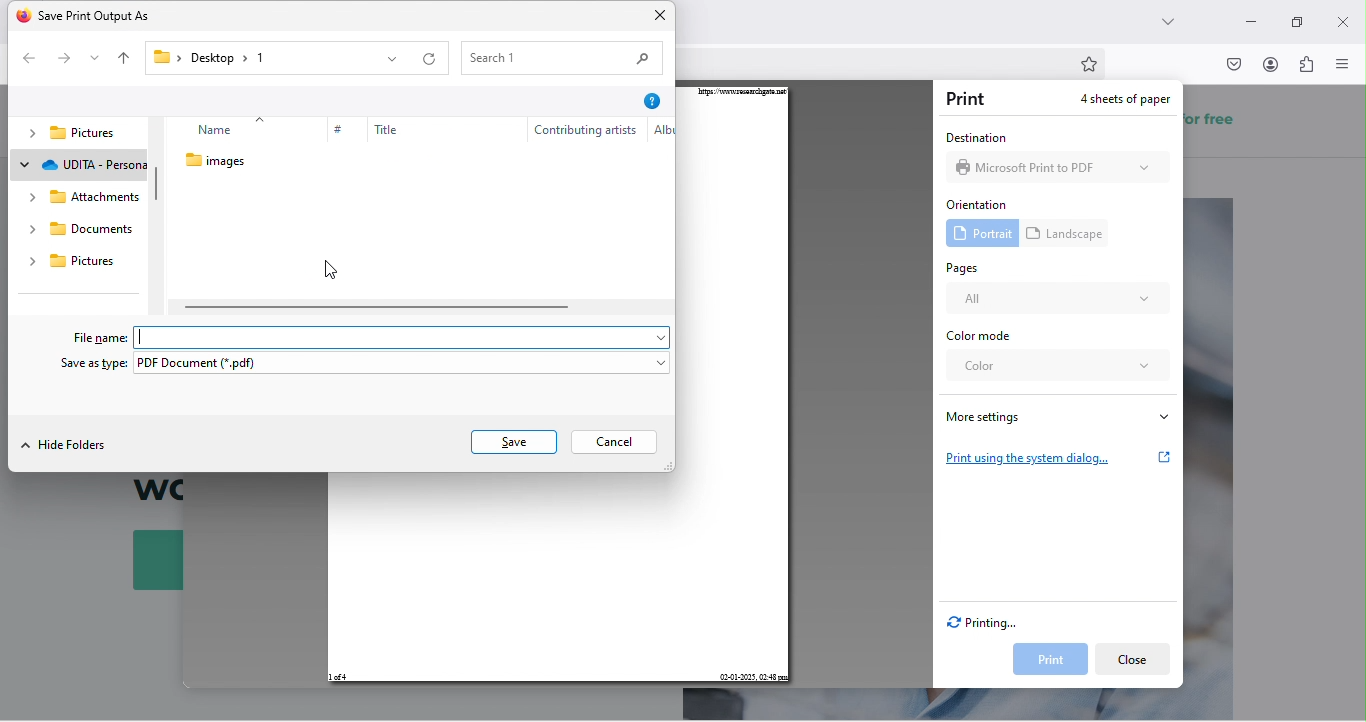 This screenshot has width=1366, height=722. Describe the element at coordinates (227, 134) in the screenshot. I see `name` at that location.